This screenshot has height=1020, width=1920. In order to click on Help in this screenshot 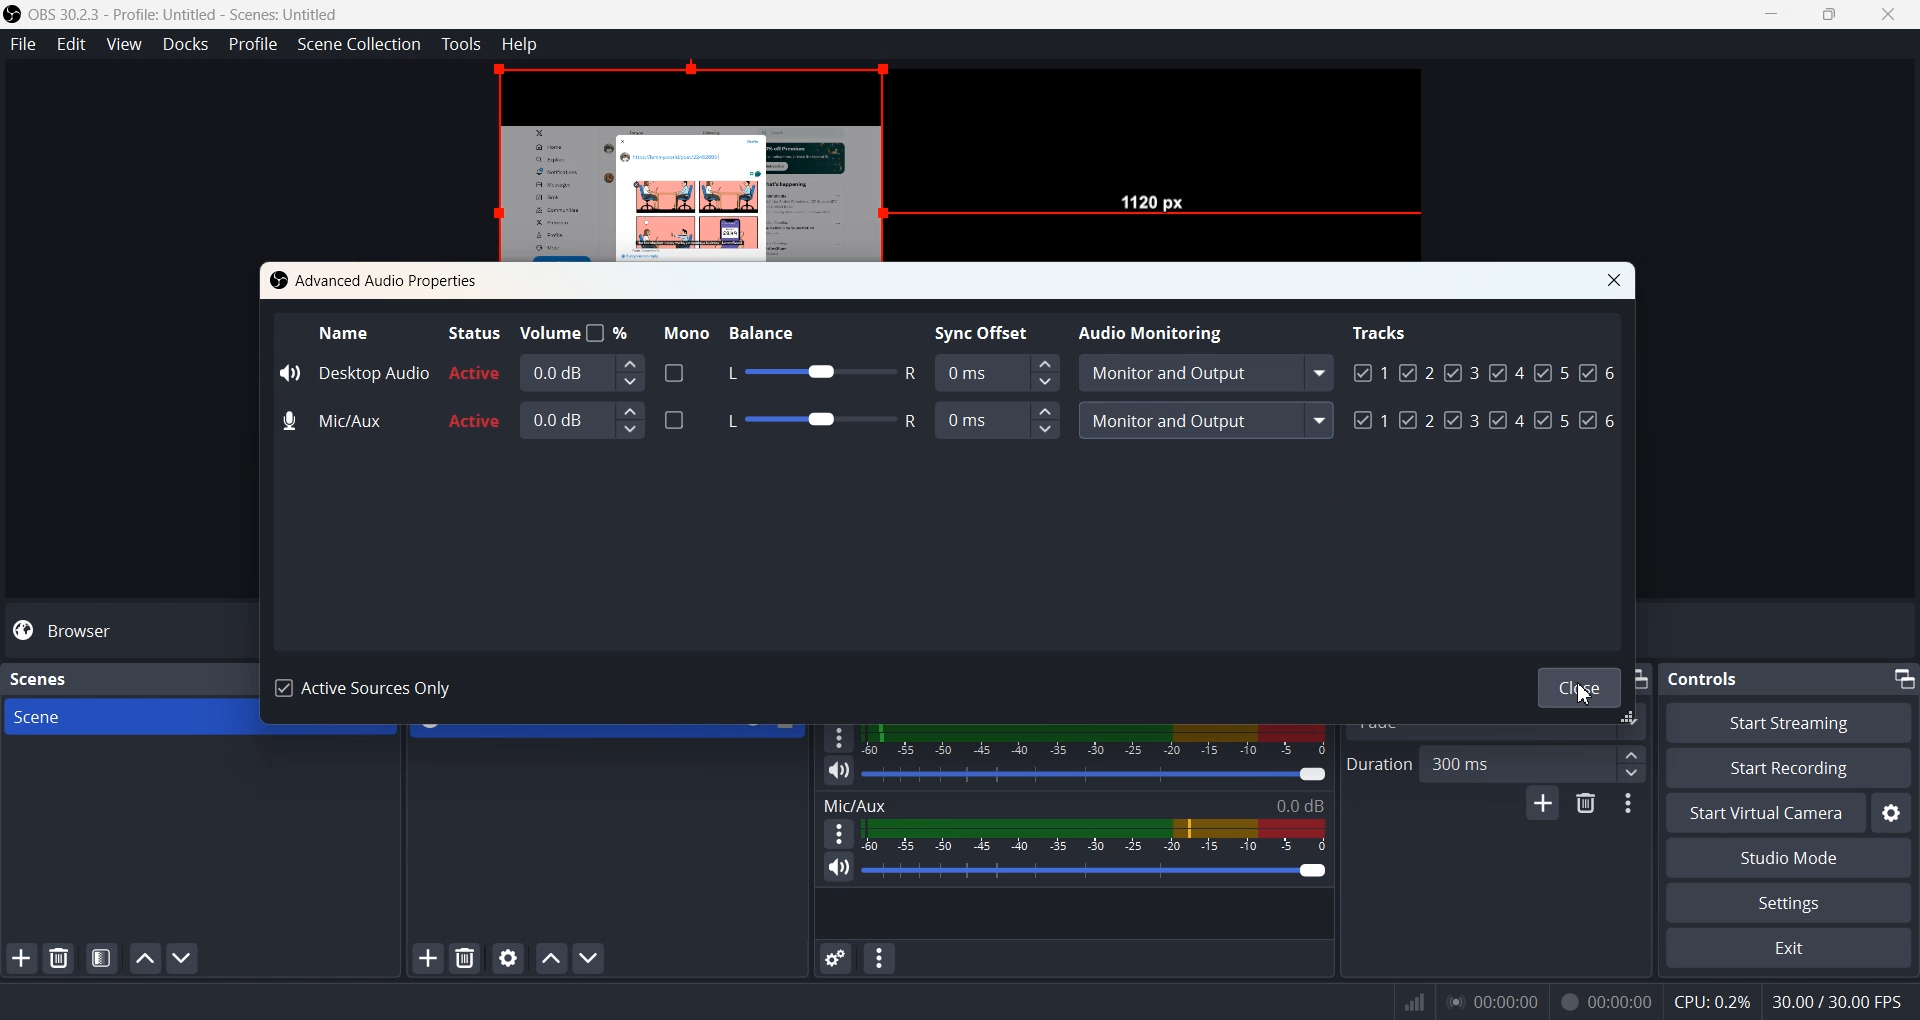, I will do `click(520, 43)`.